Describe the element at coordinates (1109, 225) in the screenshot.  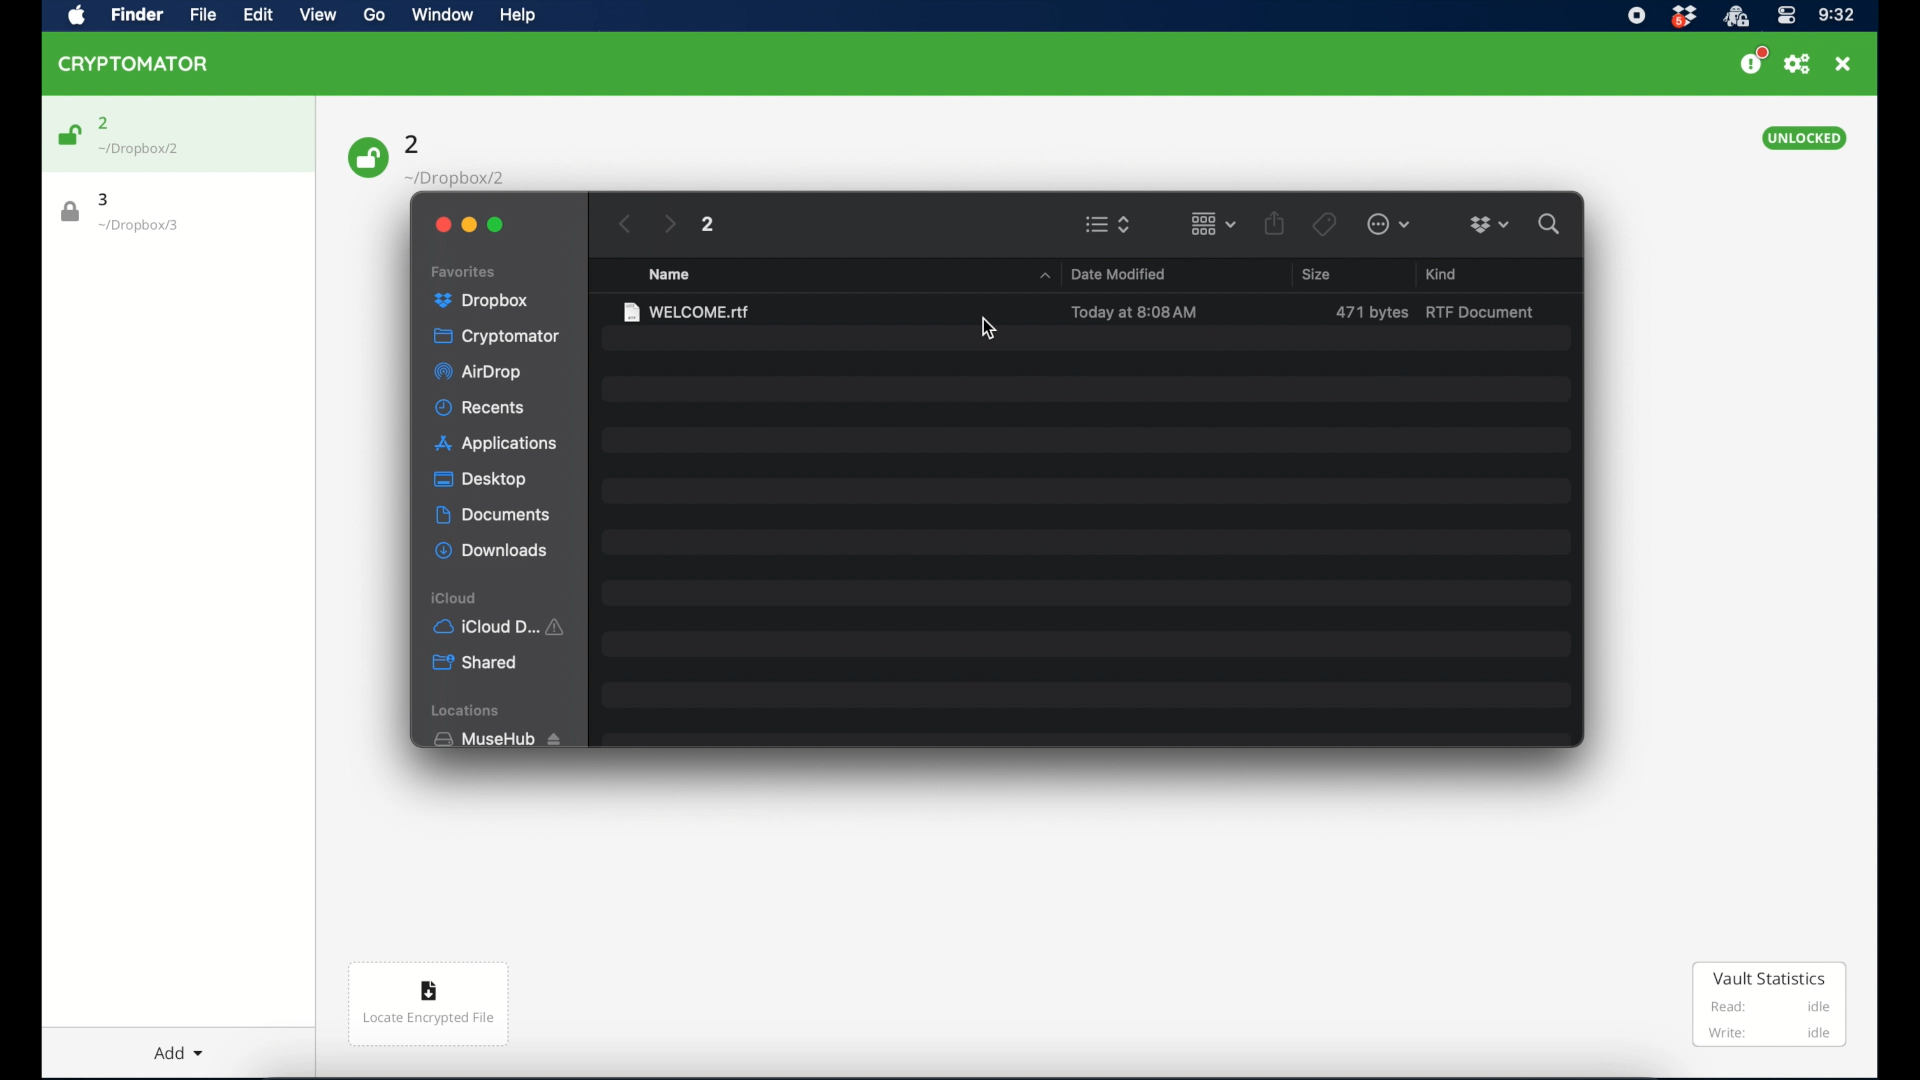
I see `list view stepper button` at that location.